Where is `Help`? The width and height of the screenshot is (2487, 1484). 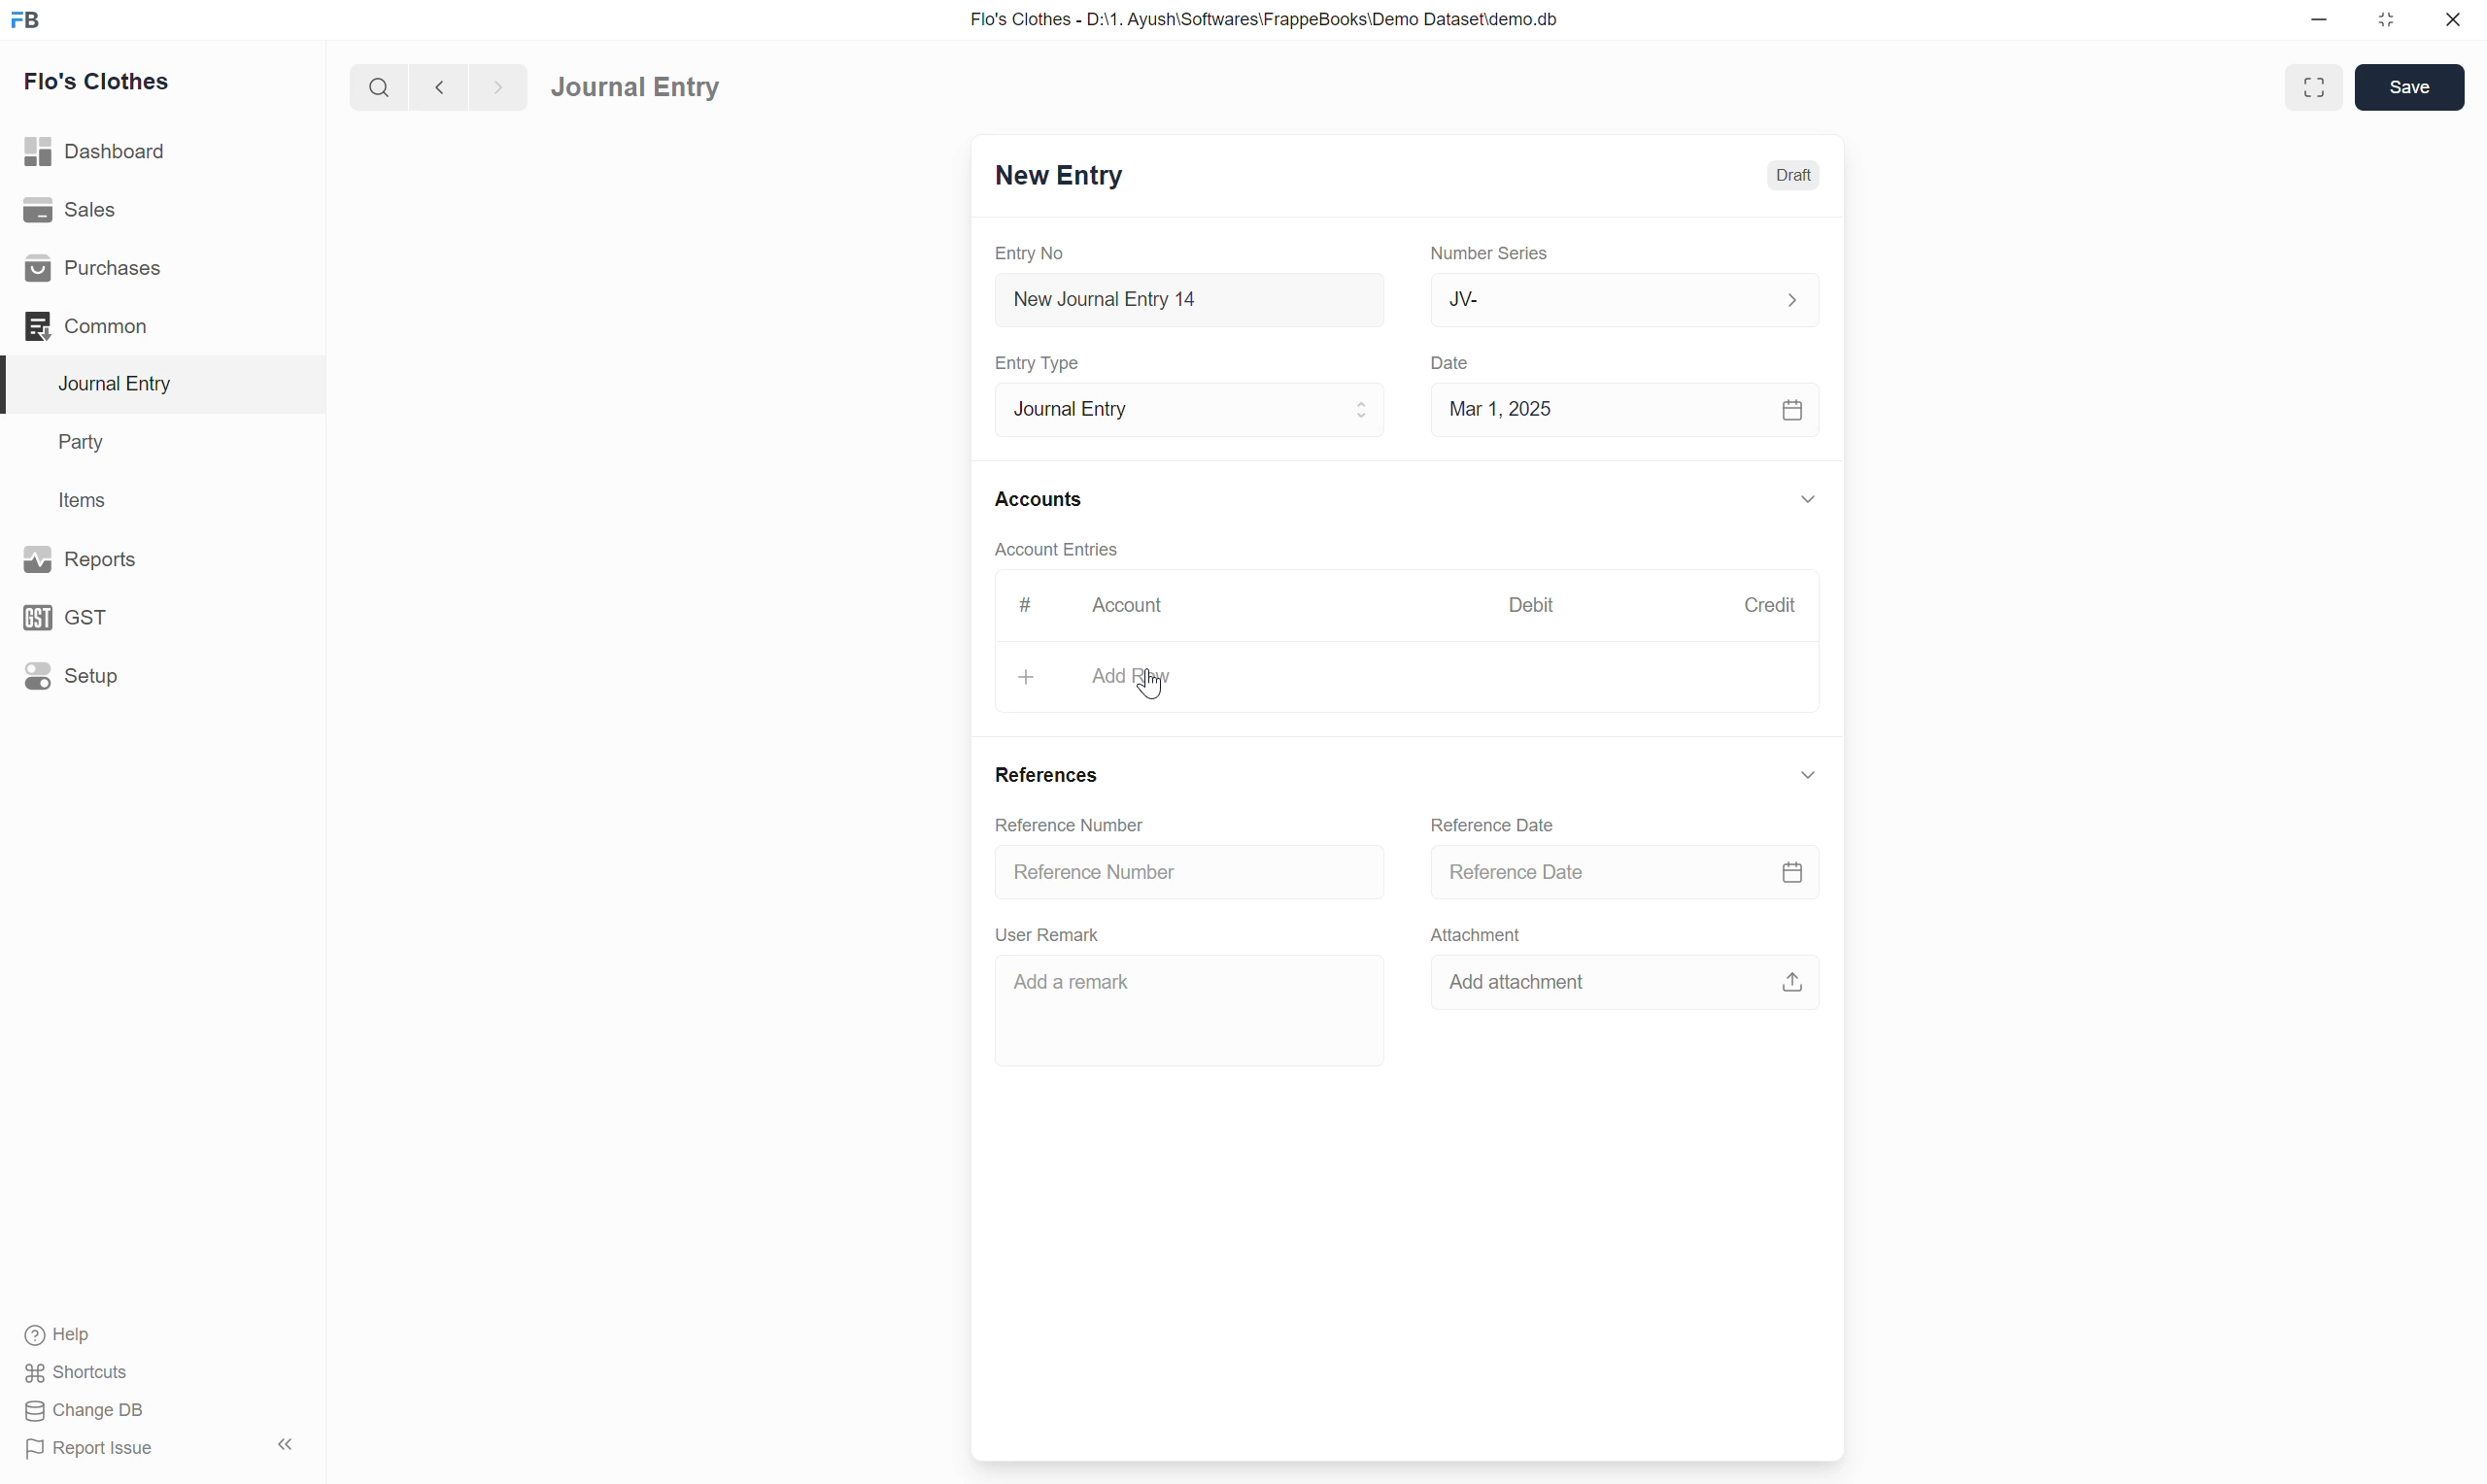
Help is located at coordinates (63, 1336).